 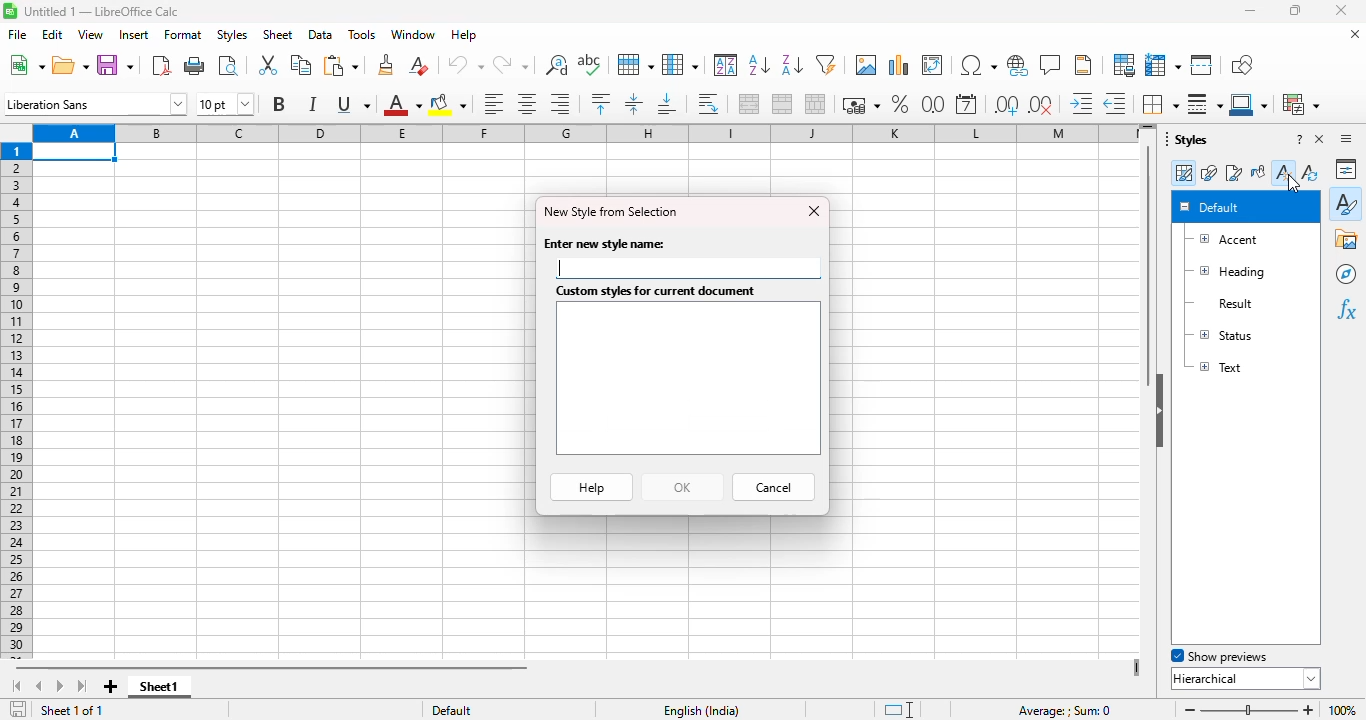 I want to click on help about this sidebar deck, so click(x=1299, y=138).